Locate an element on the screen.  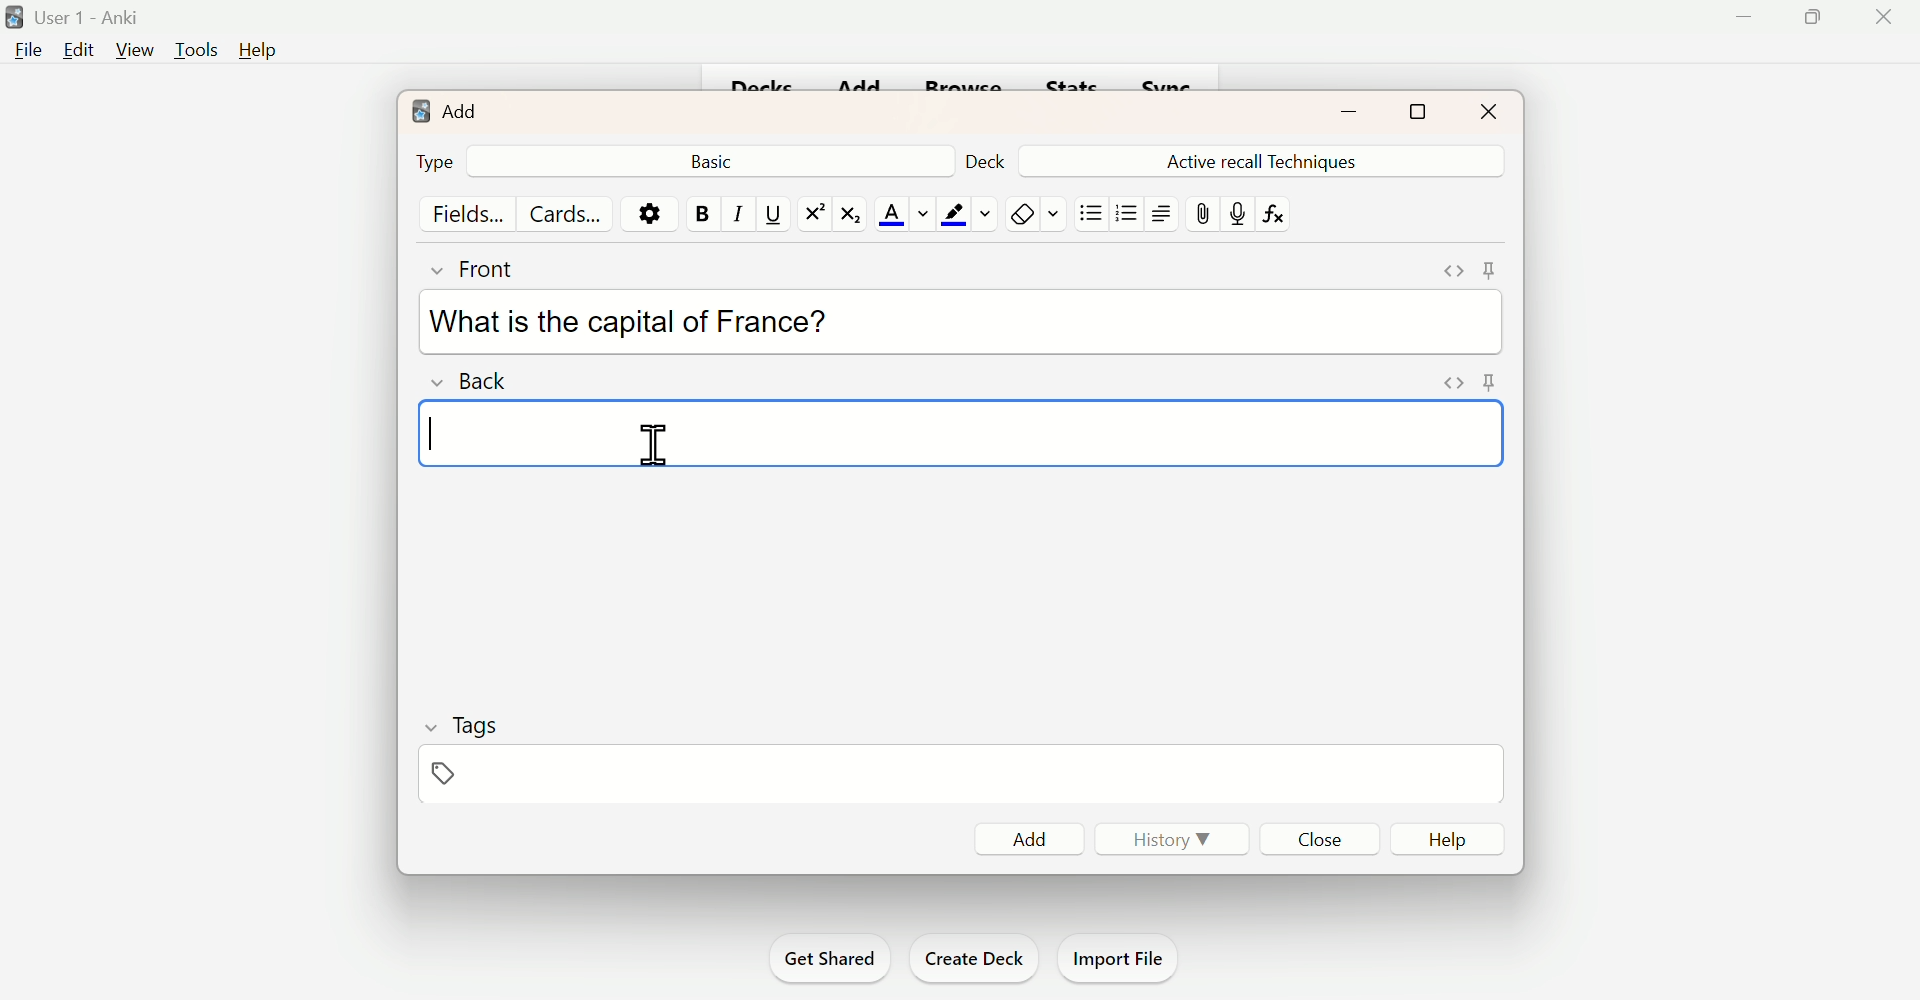
Unorganised List is located at coordinates (1092, 212).